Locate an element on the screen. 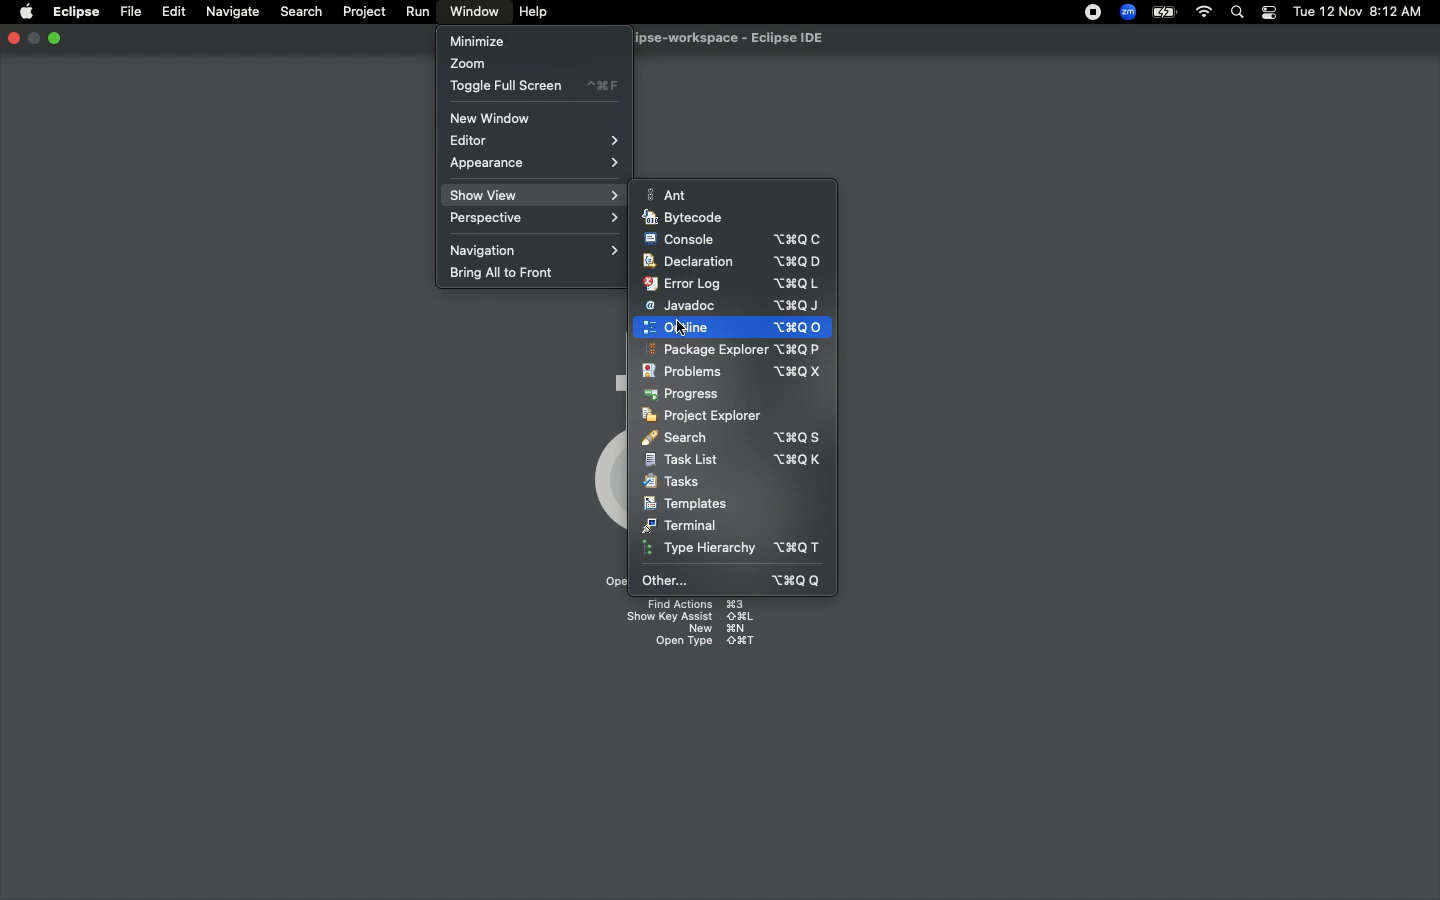  Search is located at coordinates (729, 438).